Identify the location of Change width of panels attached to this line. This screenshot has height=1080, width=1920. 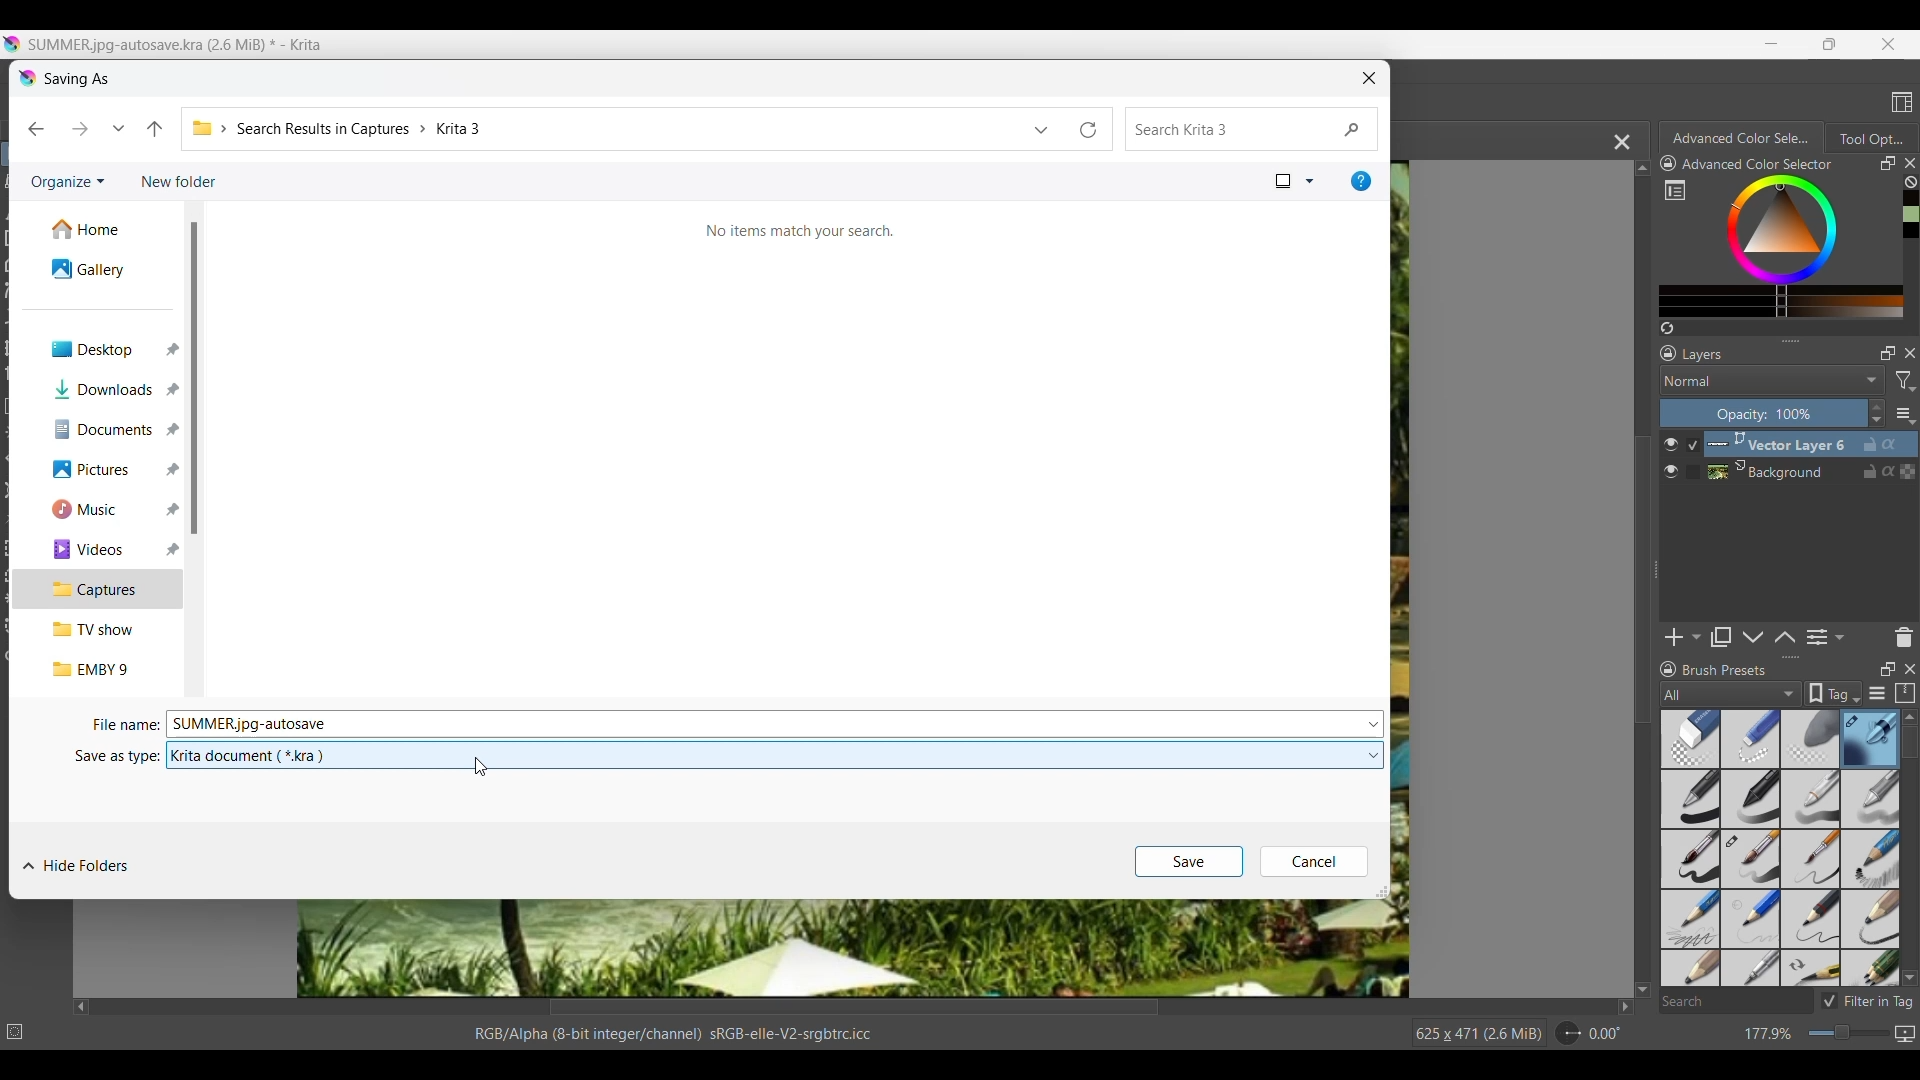
(1654, 598).